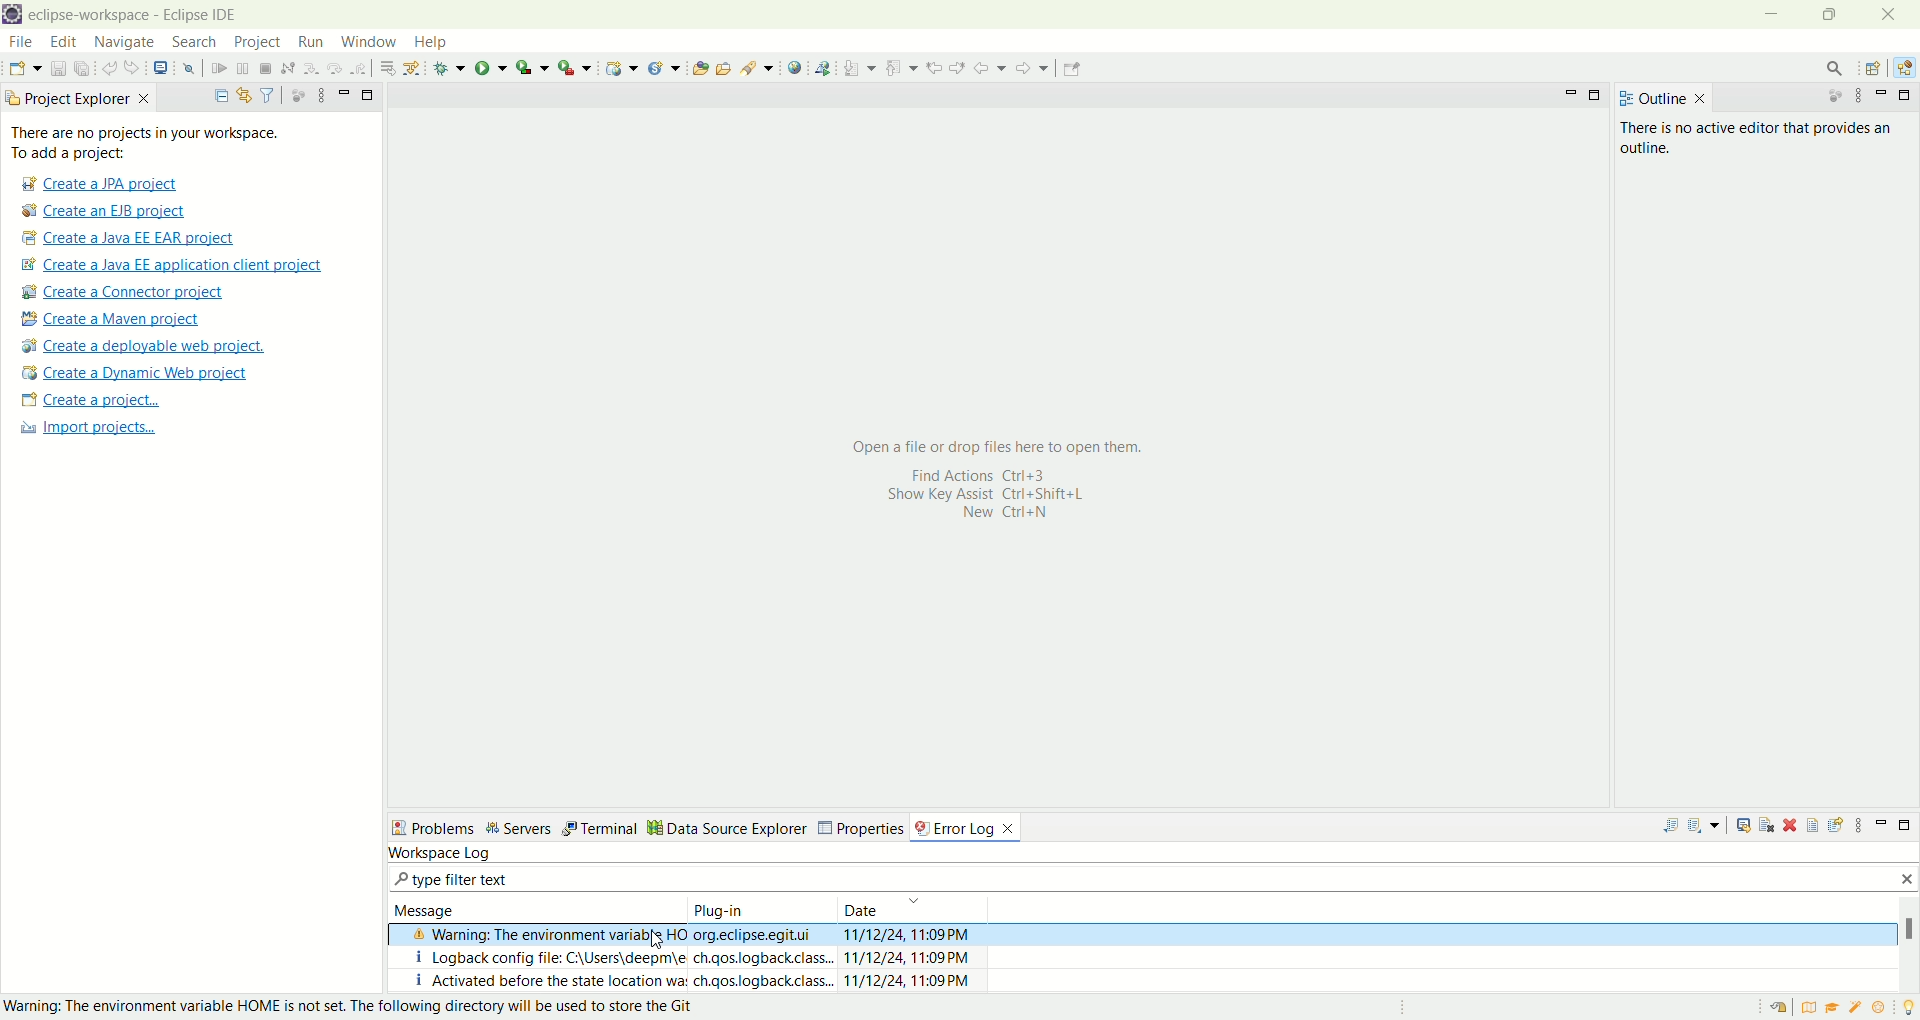 This screenshot has height=1020, width=1920. Describe the element at coordinates (858, 67) in the screenshot. I see `next annotations` at that location.